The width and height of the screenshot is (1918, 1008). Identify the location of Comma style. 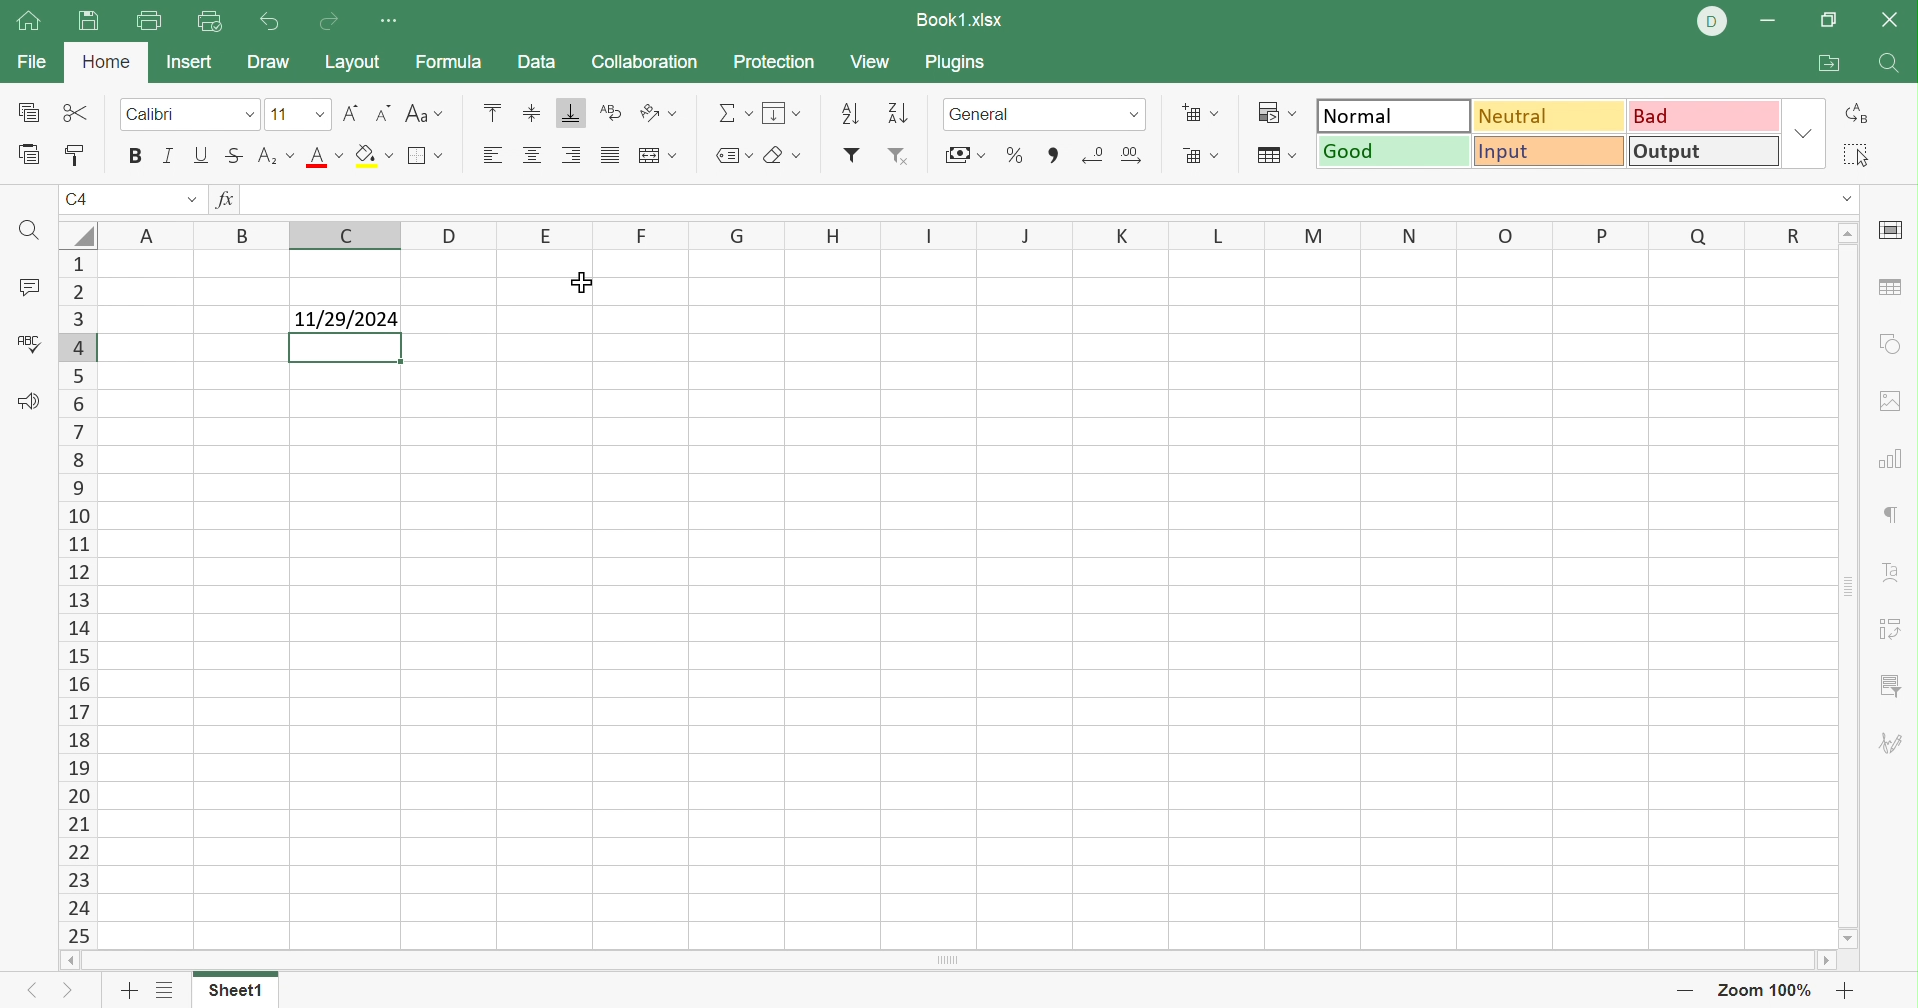
(1056, 155).